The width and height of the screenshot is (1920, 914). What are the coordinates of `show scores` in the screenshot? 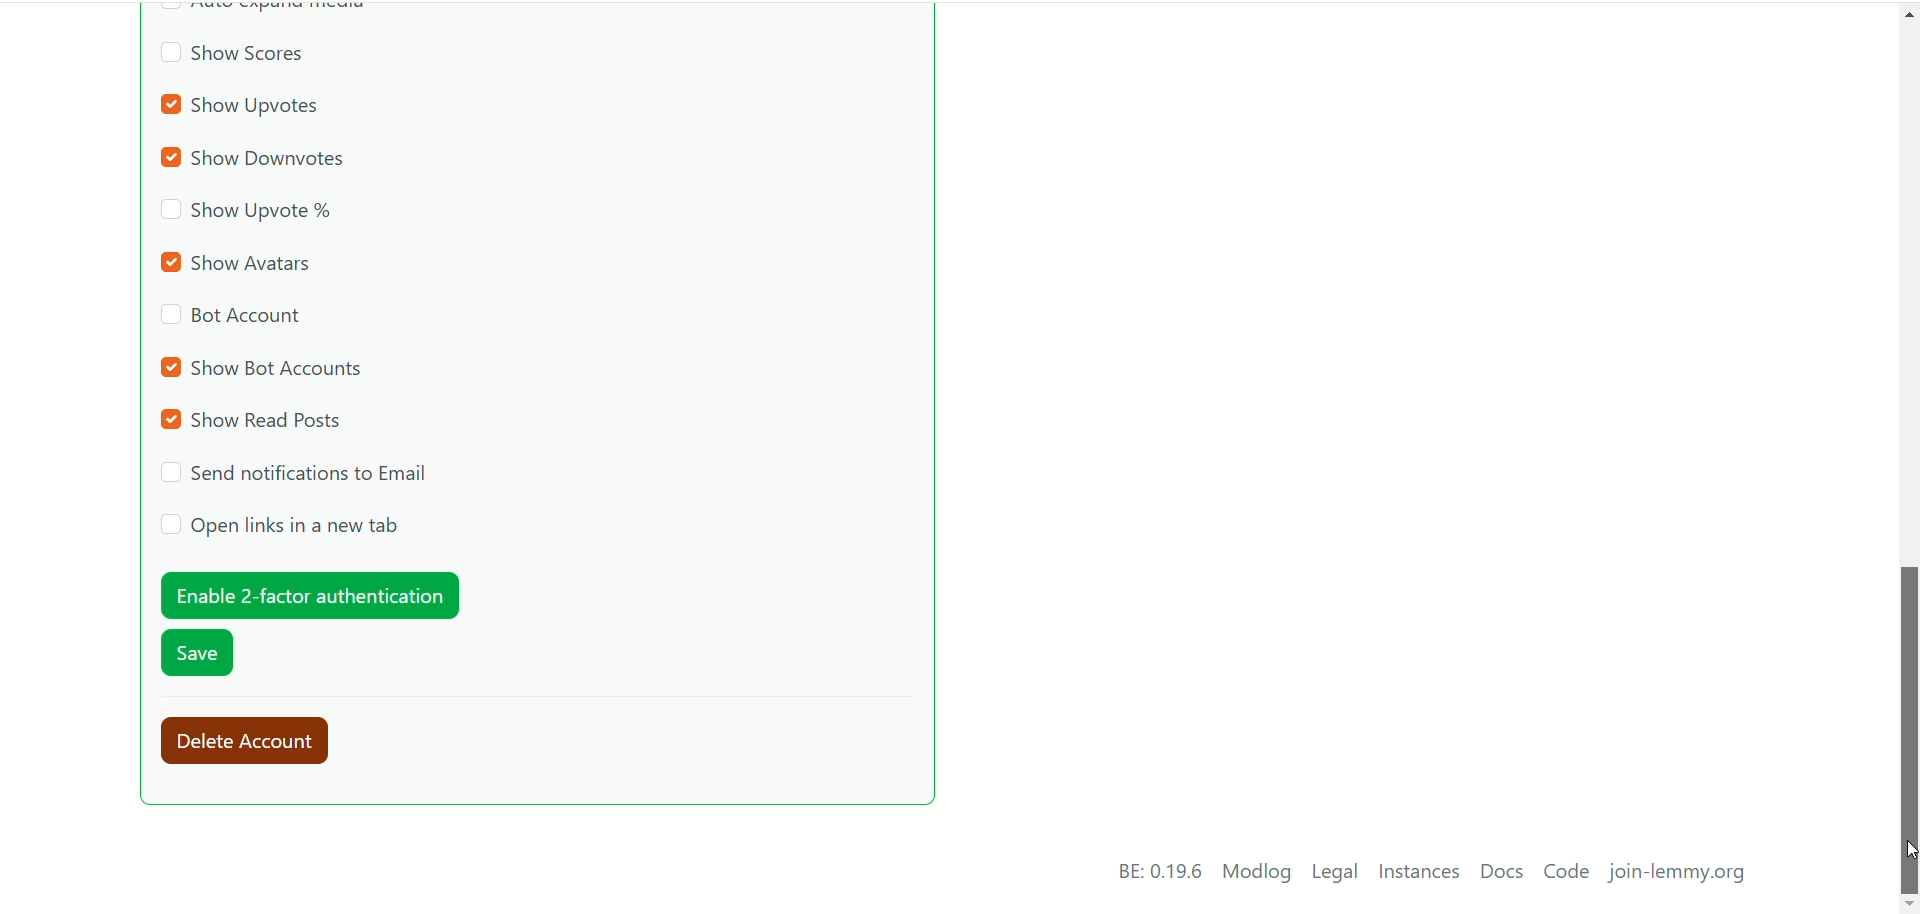 It's located at (232, 57).